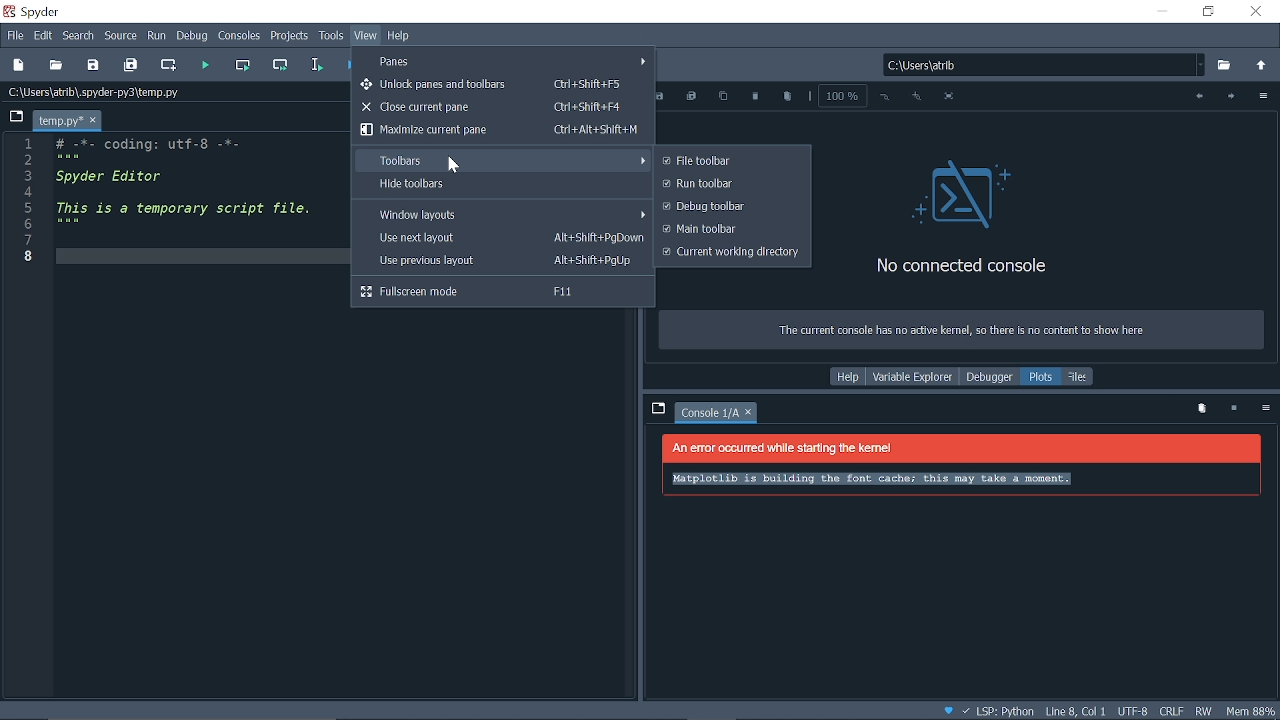 This screenshot has width=1280, height=720. What do you see at coordinates (14, 115) in the screenshot?
I see `Browse Tabs` at bounding box center [14, 115].